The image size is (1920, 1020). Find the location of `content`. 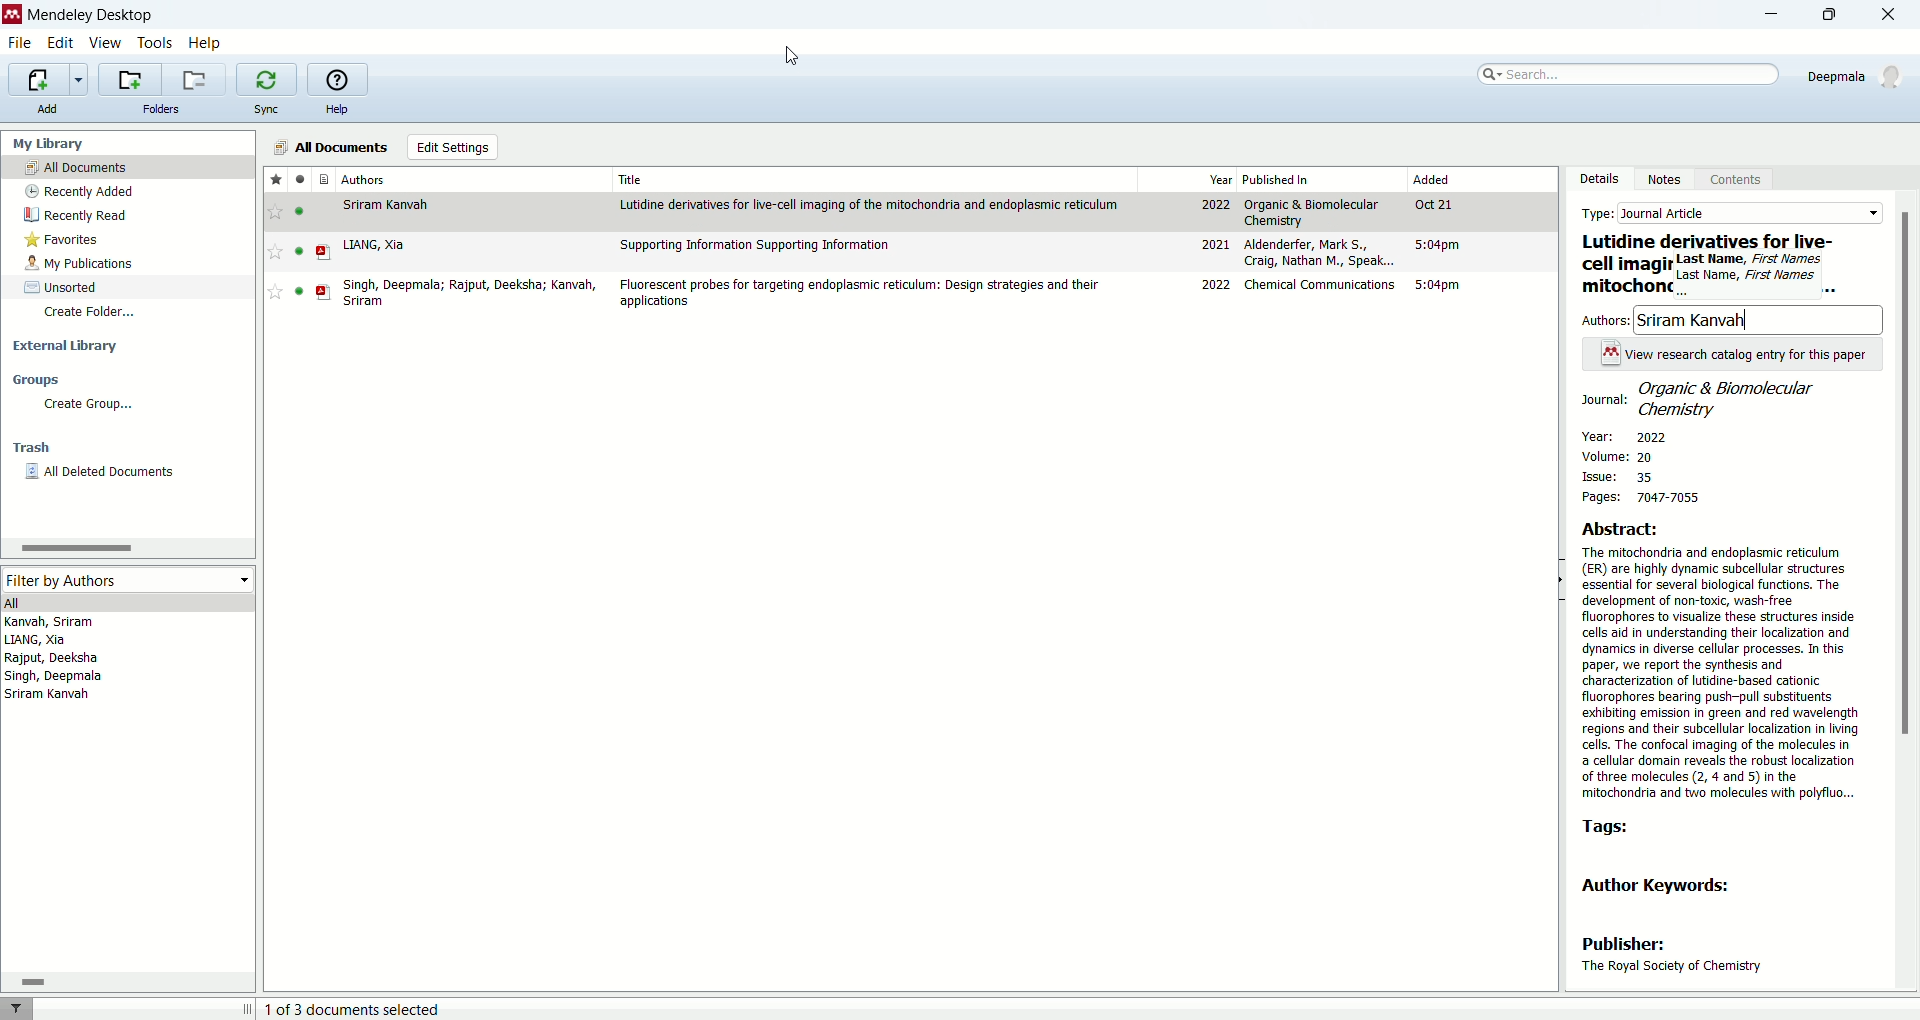

content is located at coordinates (1732, 181).